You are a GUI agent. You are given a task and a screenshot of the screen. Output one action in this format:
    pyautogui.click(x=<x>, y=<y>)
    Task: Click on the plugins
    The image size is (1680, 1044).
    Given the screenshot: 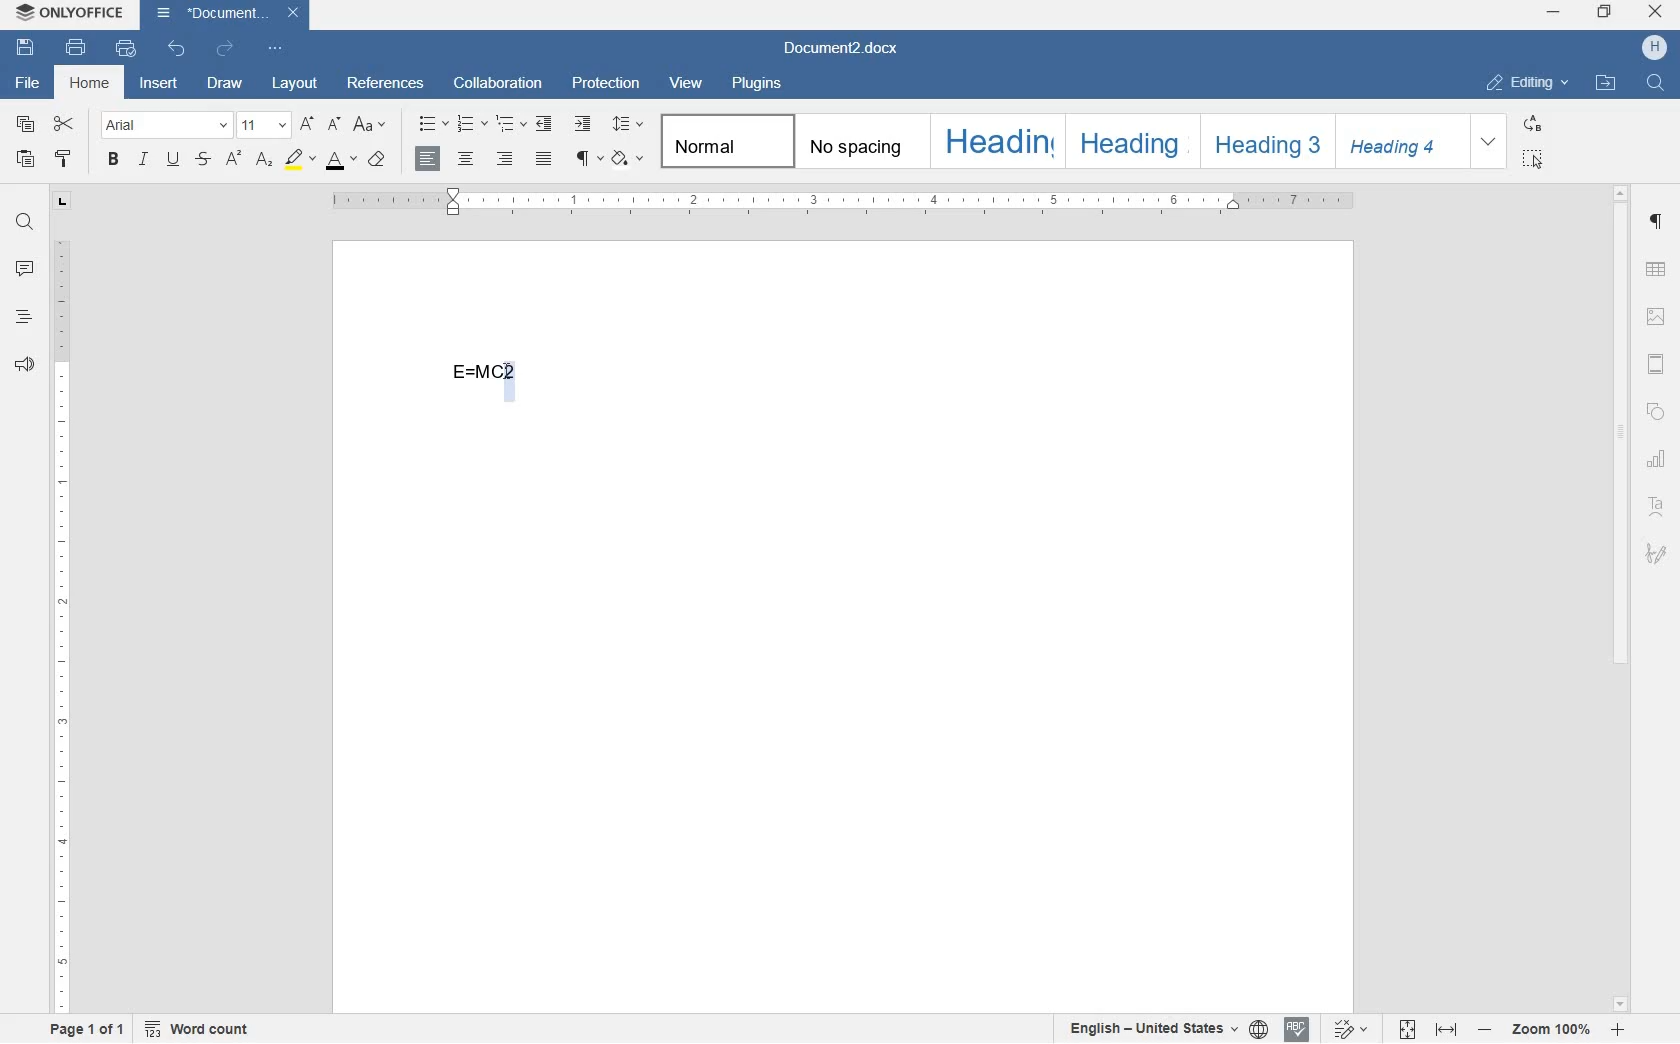 What is the action you would take?
    pyautogui.click(x=761, y=84)
    